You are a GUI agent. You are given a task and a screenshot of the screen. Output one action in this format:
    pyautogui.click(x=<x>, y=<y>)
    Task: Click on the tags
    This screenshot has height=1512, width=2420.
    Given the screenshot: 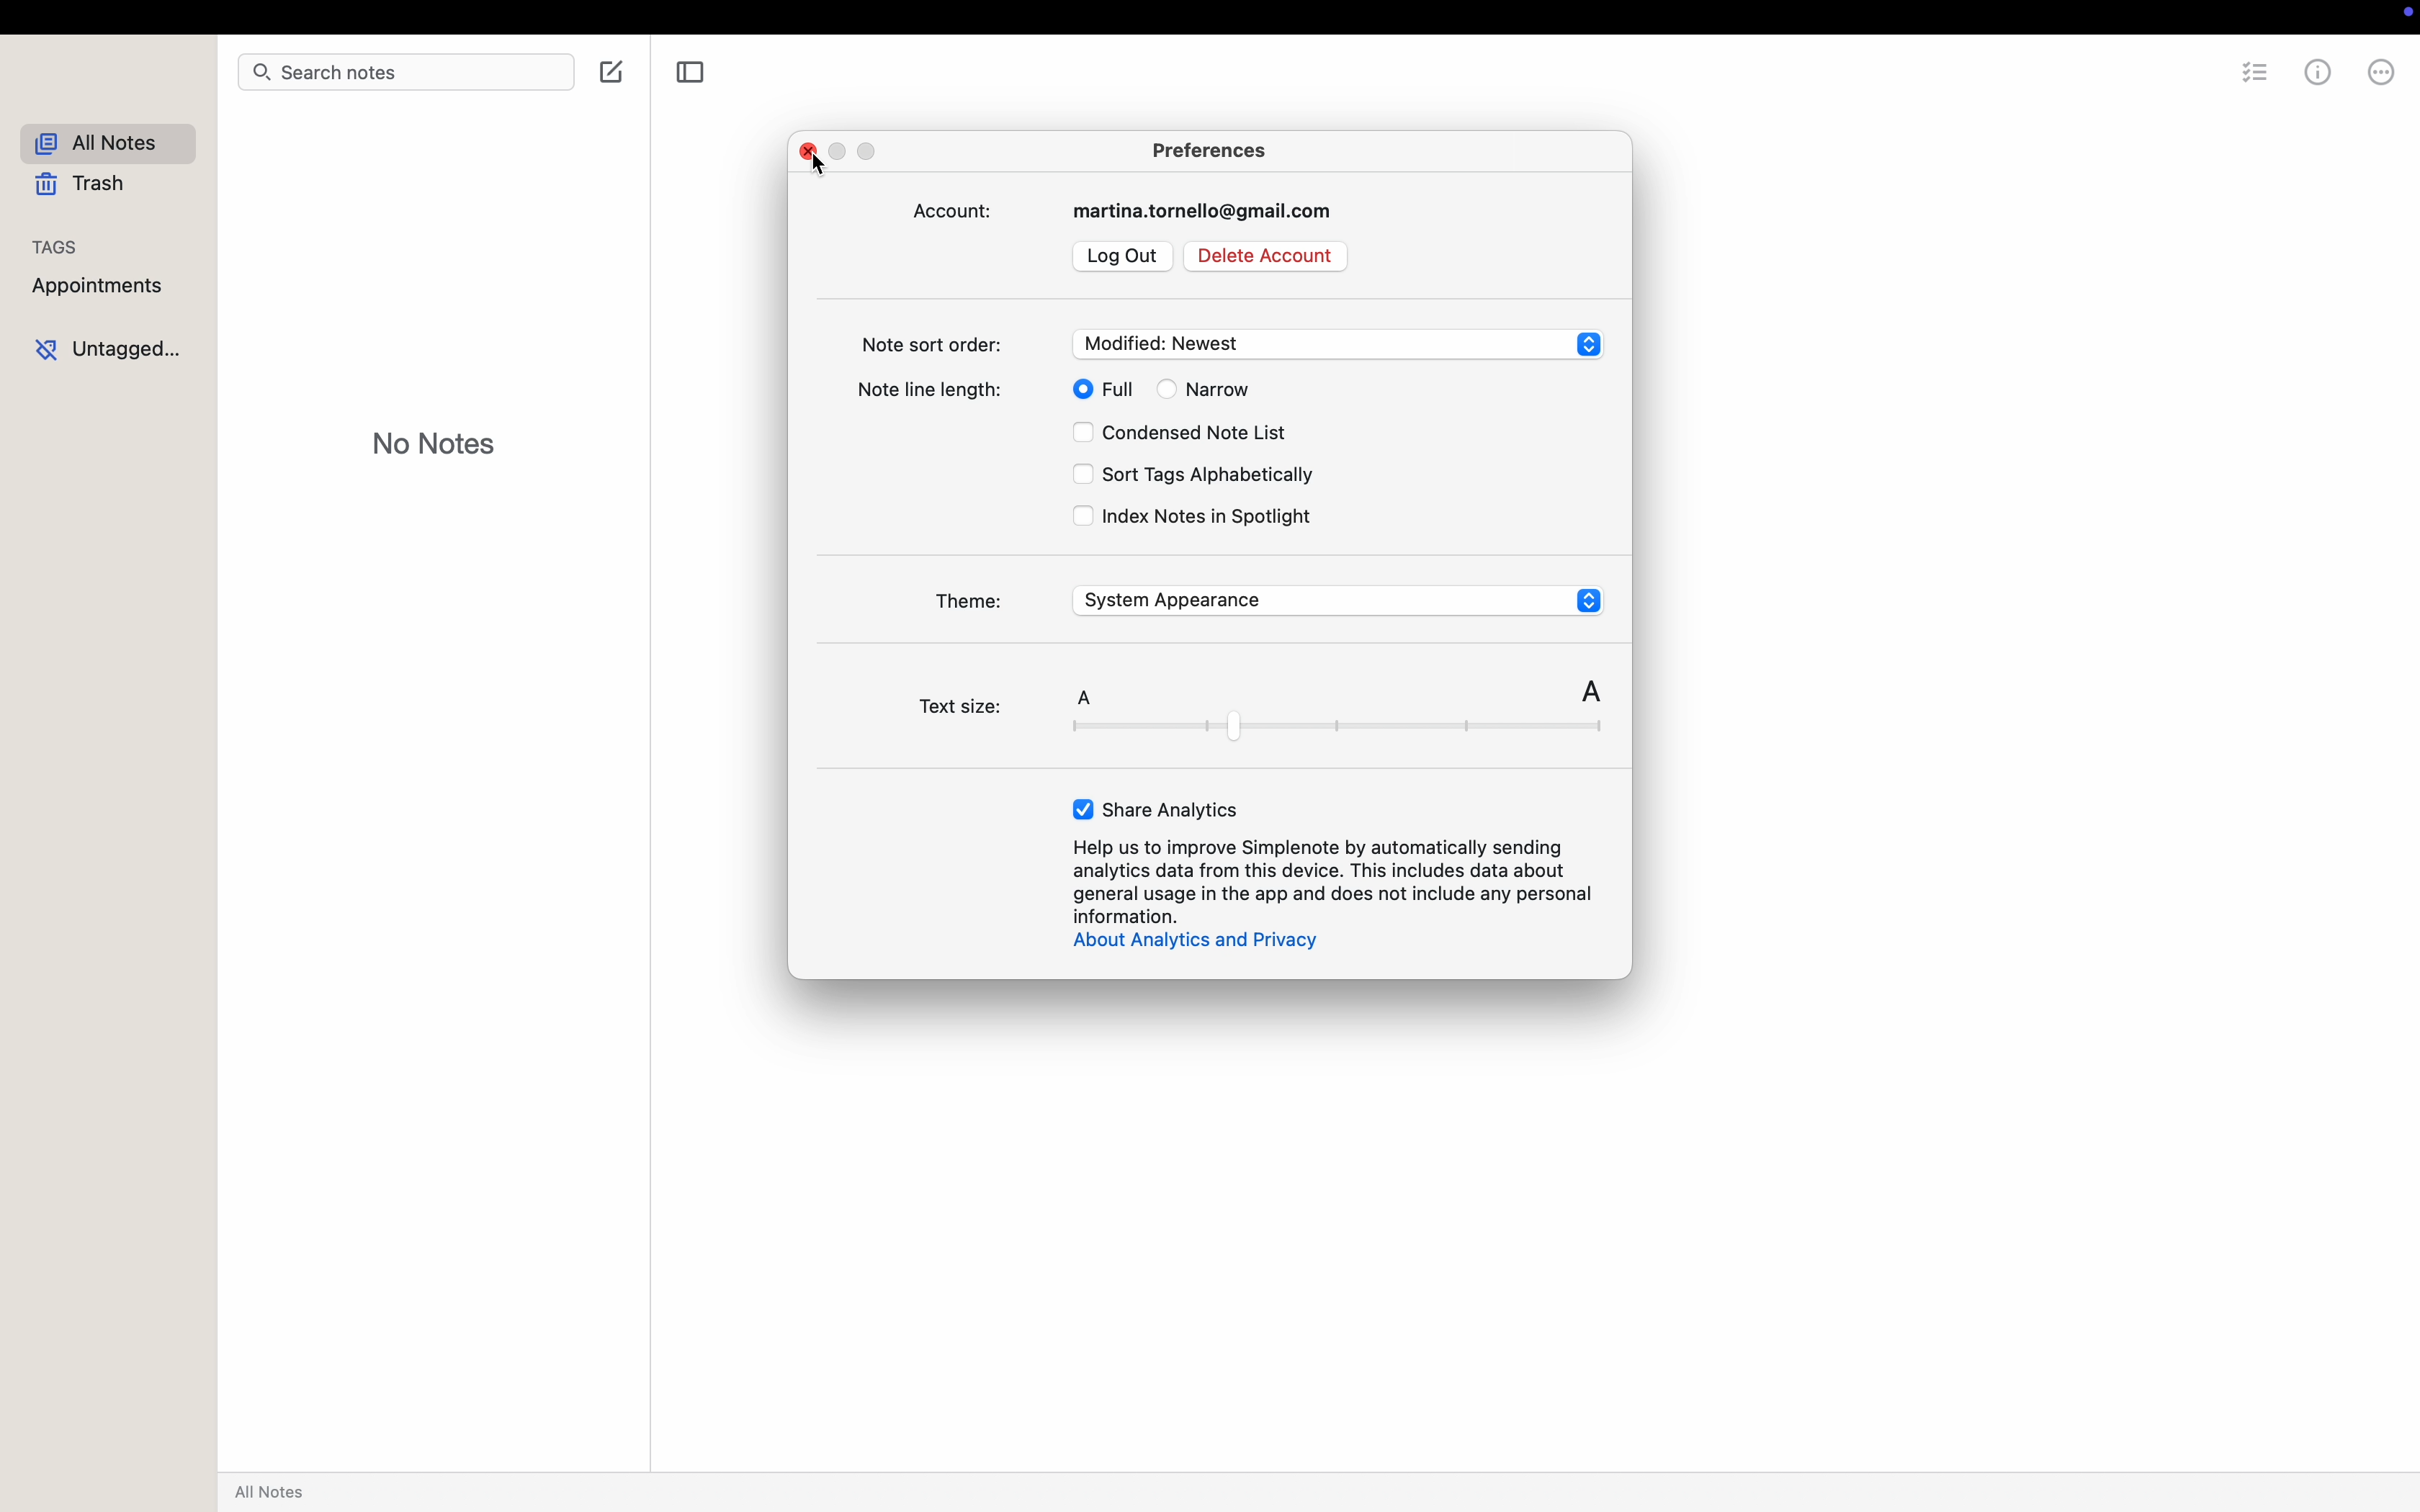 What is the action you would take?
    pyautogui.click(x=54, y=247)
    